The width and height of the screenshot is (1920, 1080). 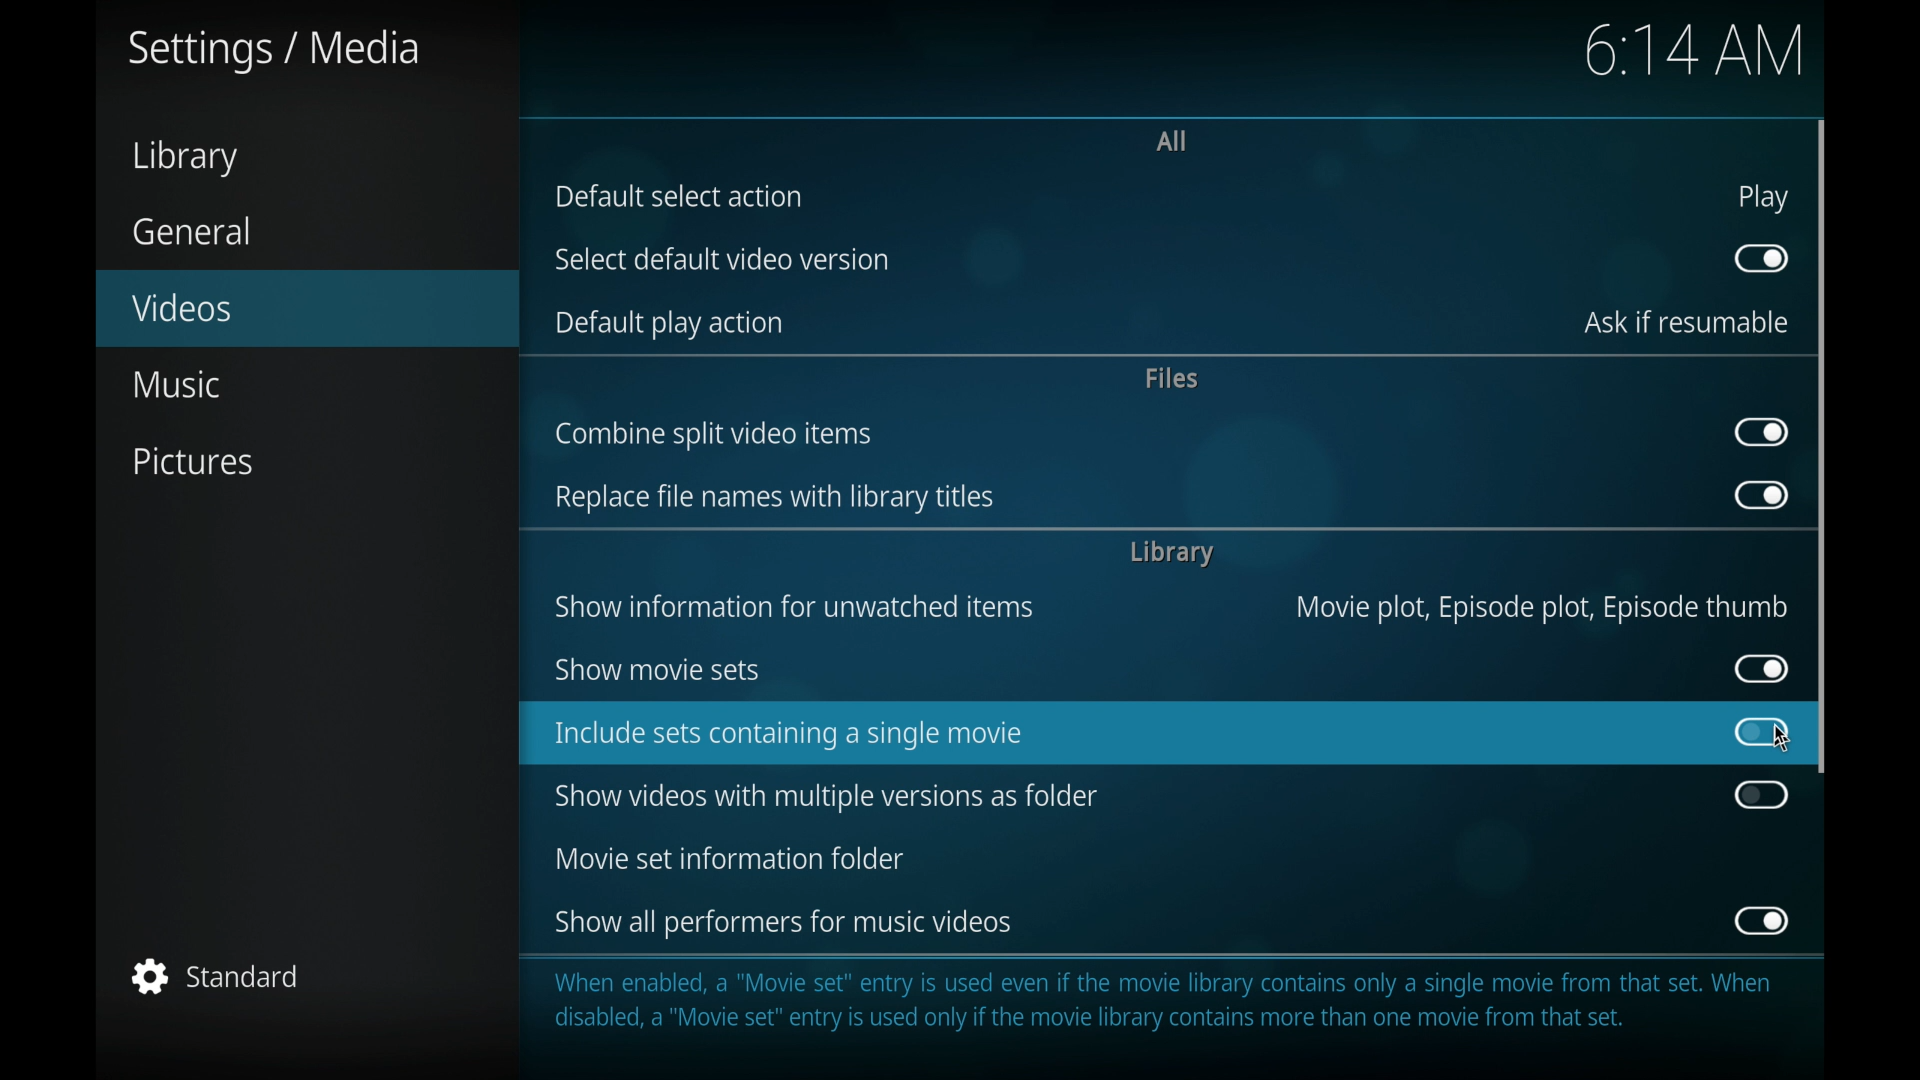 I want to click on standard, so click(x=217, y=976).